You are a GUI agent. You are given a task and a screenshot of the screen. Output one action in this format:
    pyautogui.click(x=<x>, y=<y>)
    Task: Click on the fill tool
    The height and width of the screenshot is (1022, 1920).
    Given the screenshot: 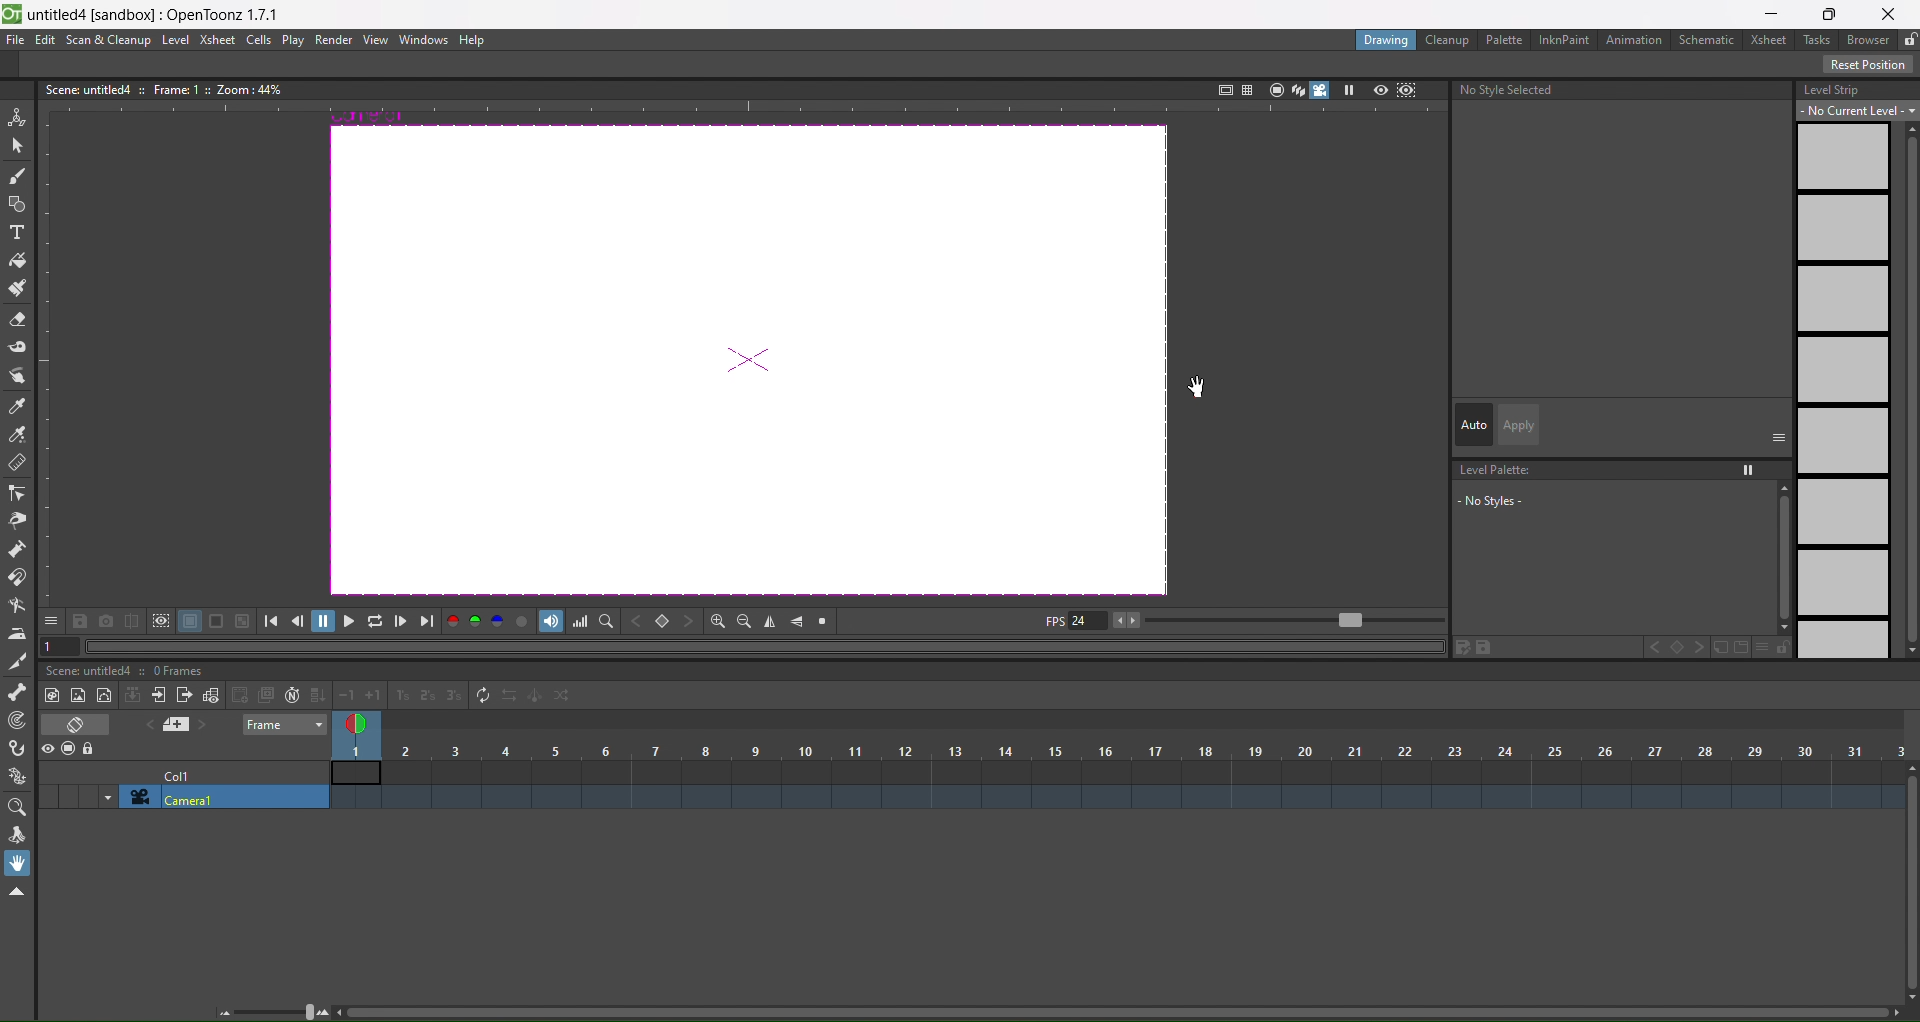 What is the action you would take?
    pyautogui.click(x=16, y=261)
    